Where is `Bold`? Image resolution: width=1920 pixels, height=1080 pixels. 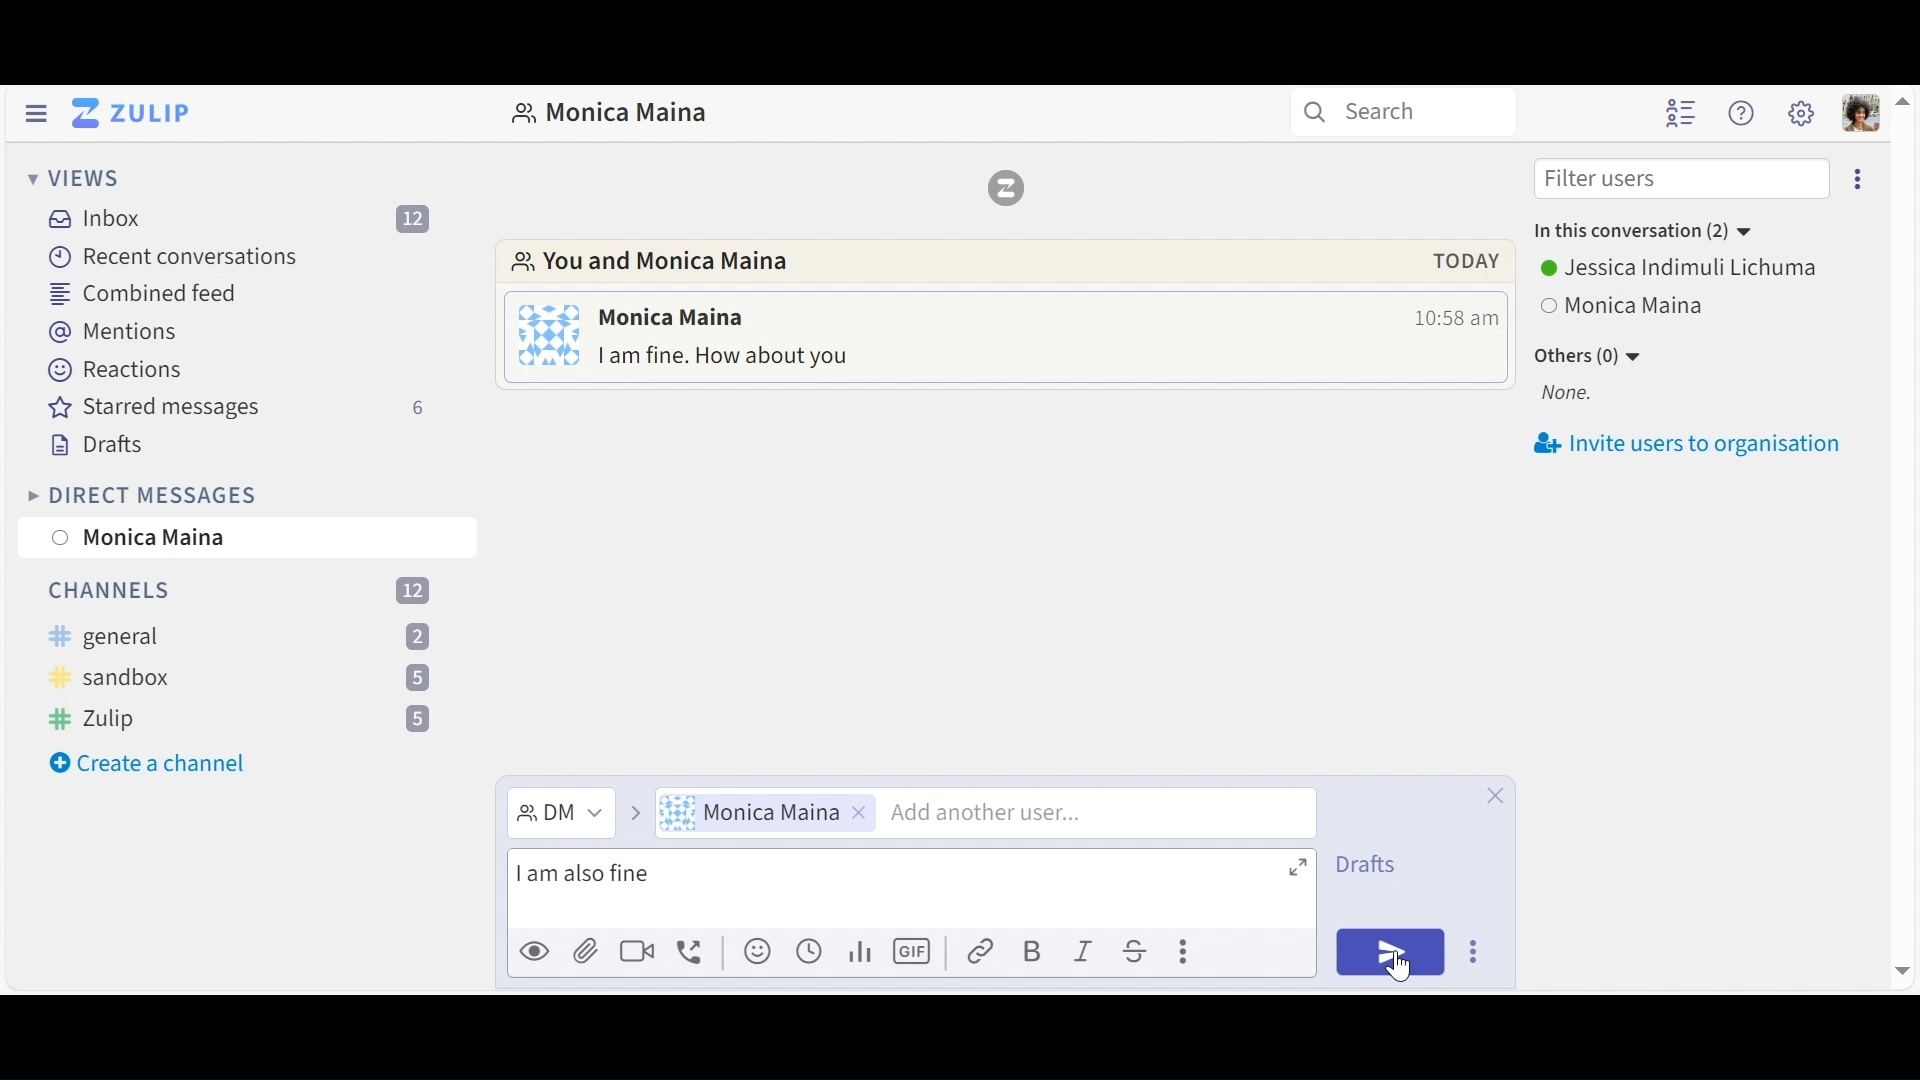 Bold is located at coordinates (1037, 951).